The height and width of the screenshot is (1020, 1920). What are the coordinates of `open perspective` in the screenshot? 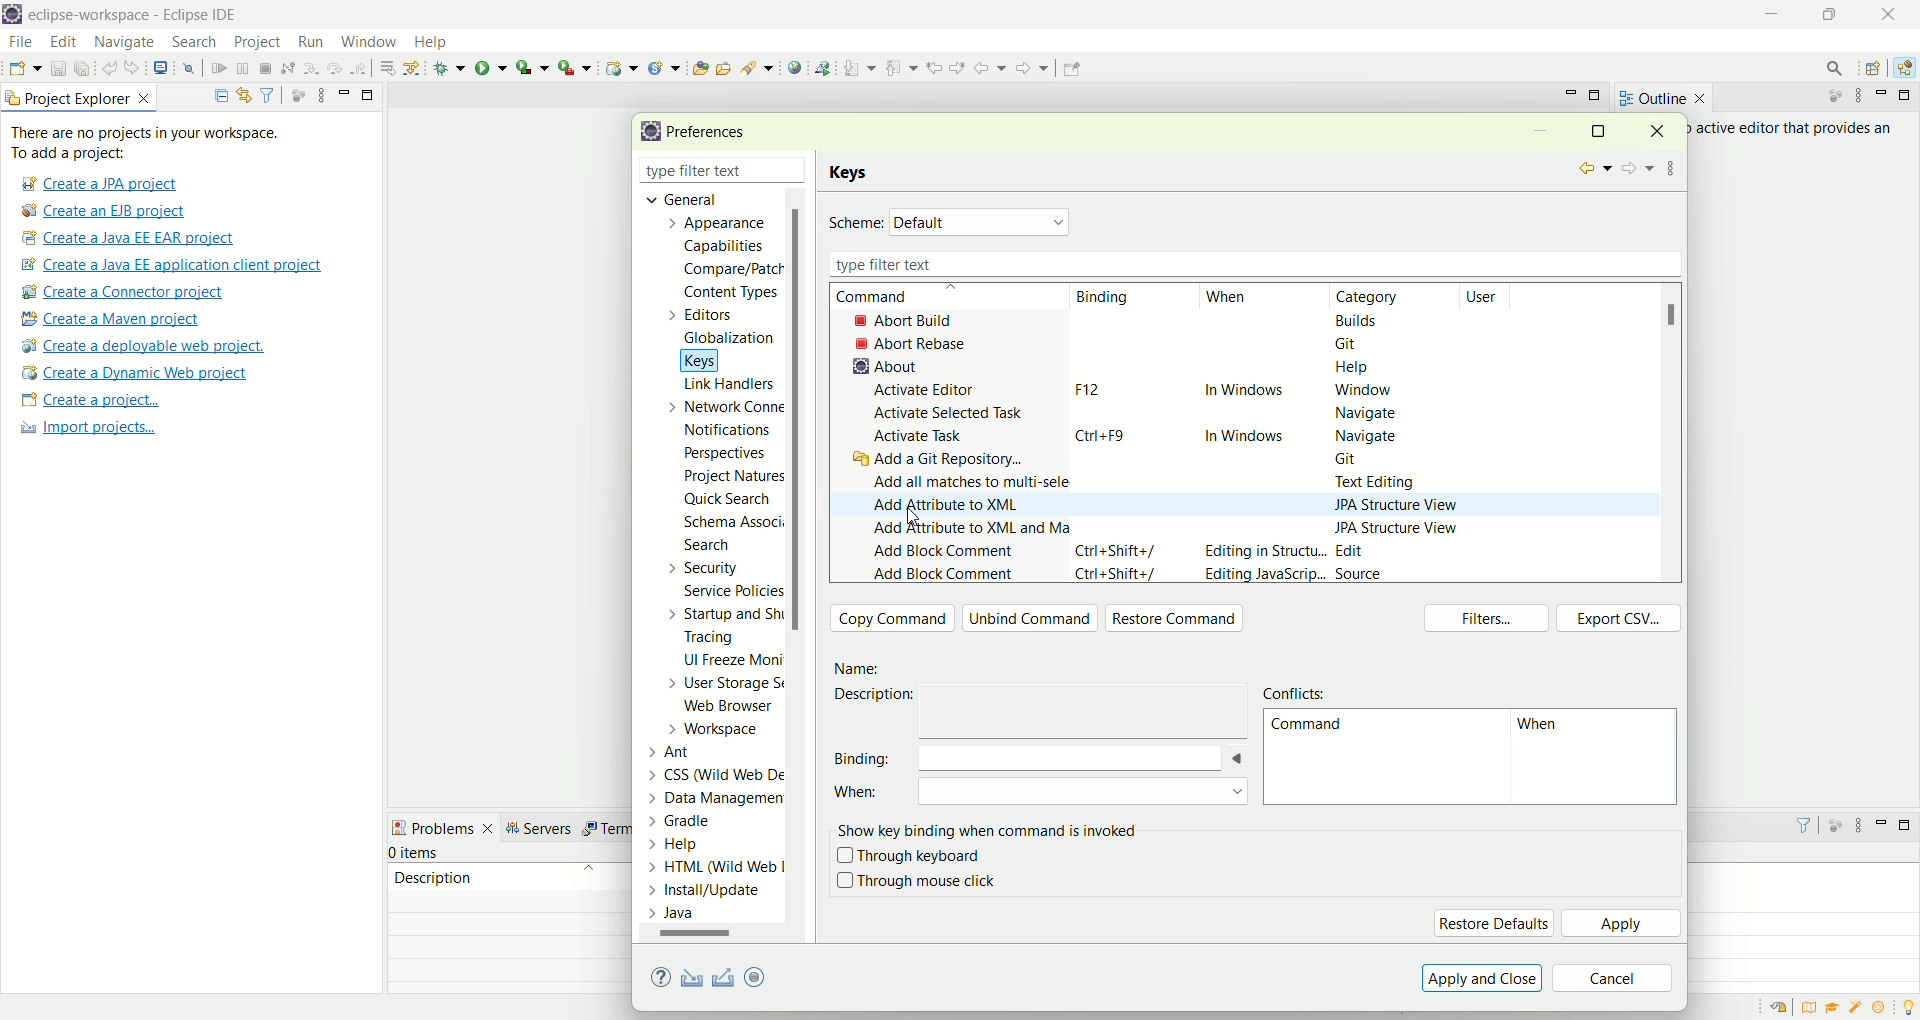 It's located at (1876, 70).